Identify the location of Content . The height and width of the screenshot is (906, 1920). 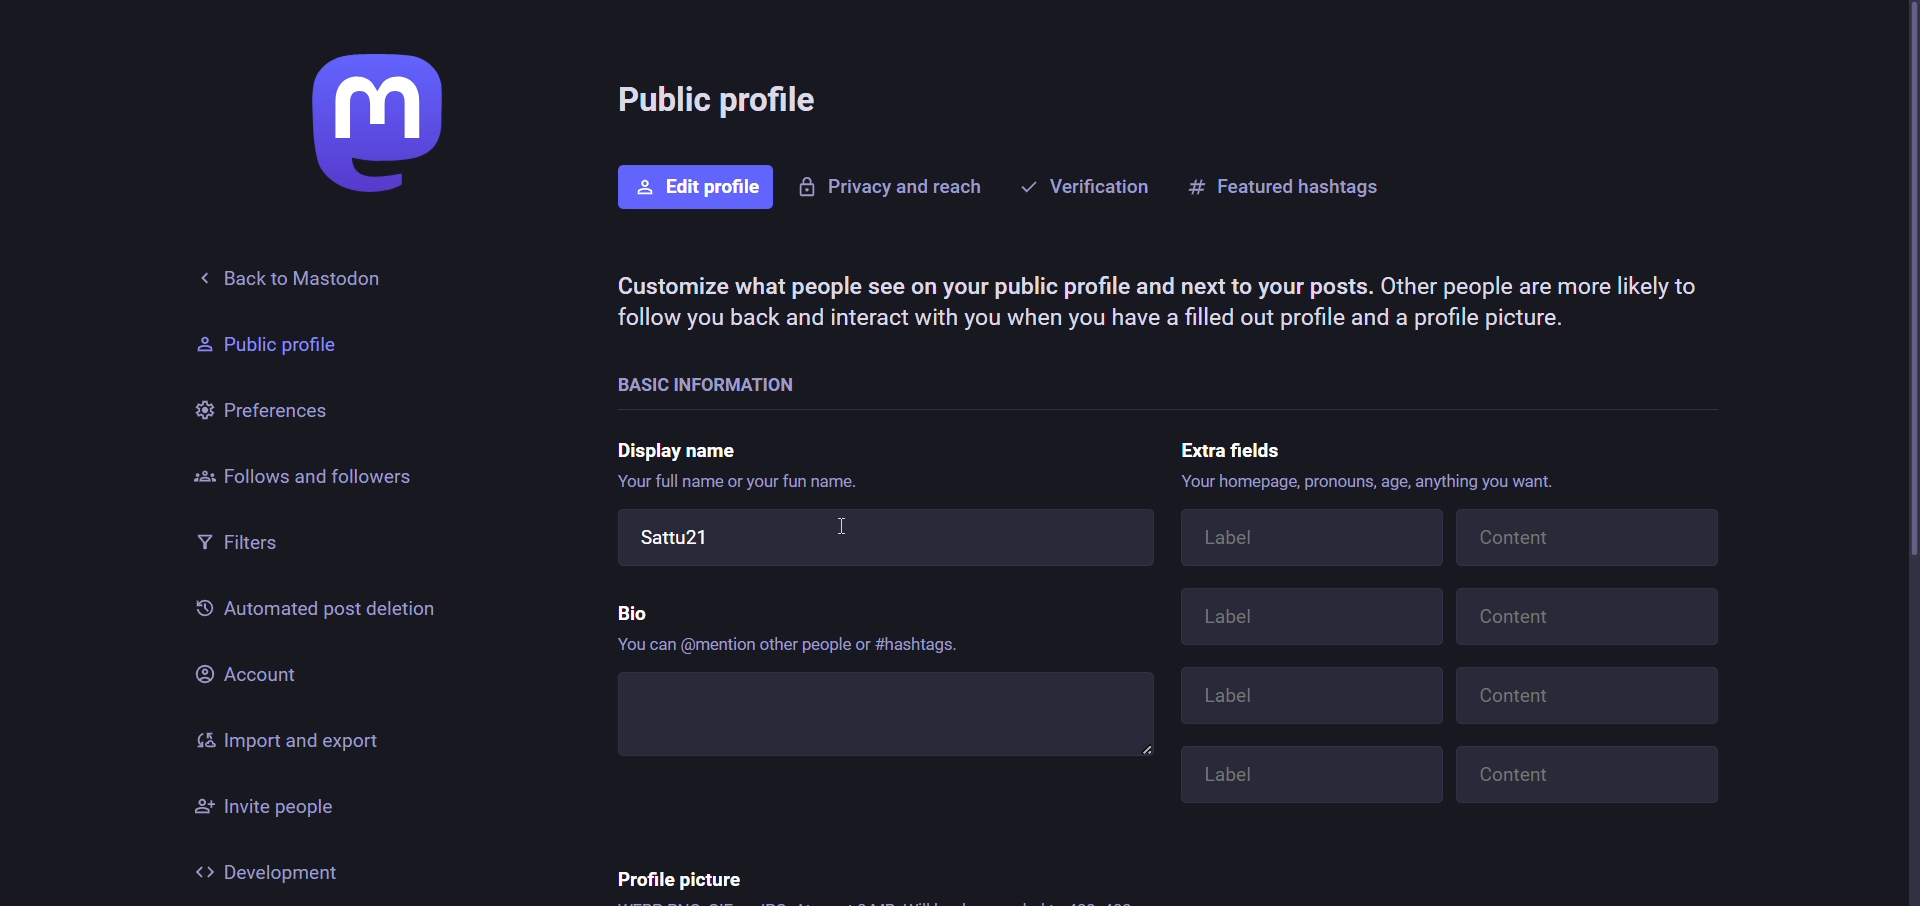
(1588, 537).